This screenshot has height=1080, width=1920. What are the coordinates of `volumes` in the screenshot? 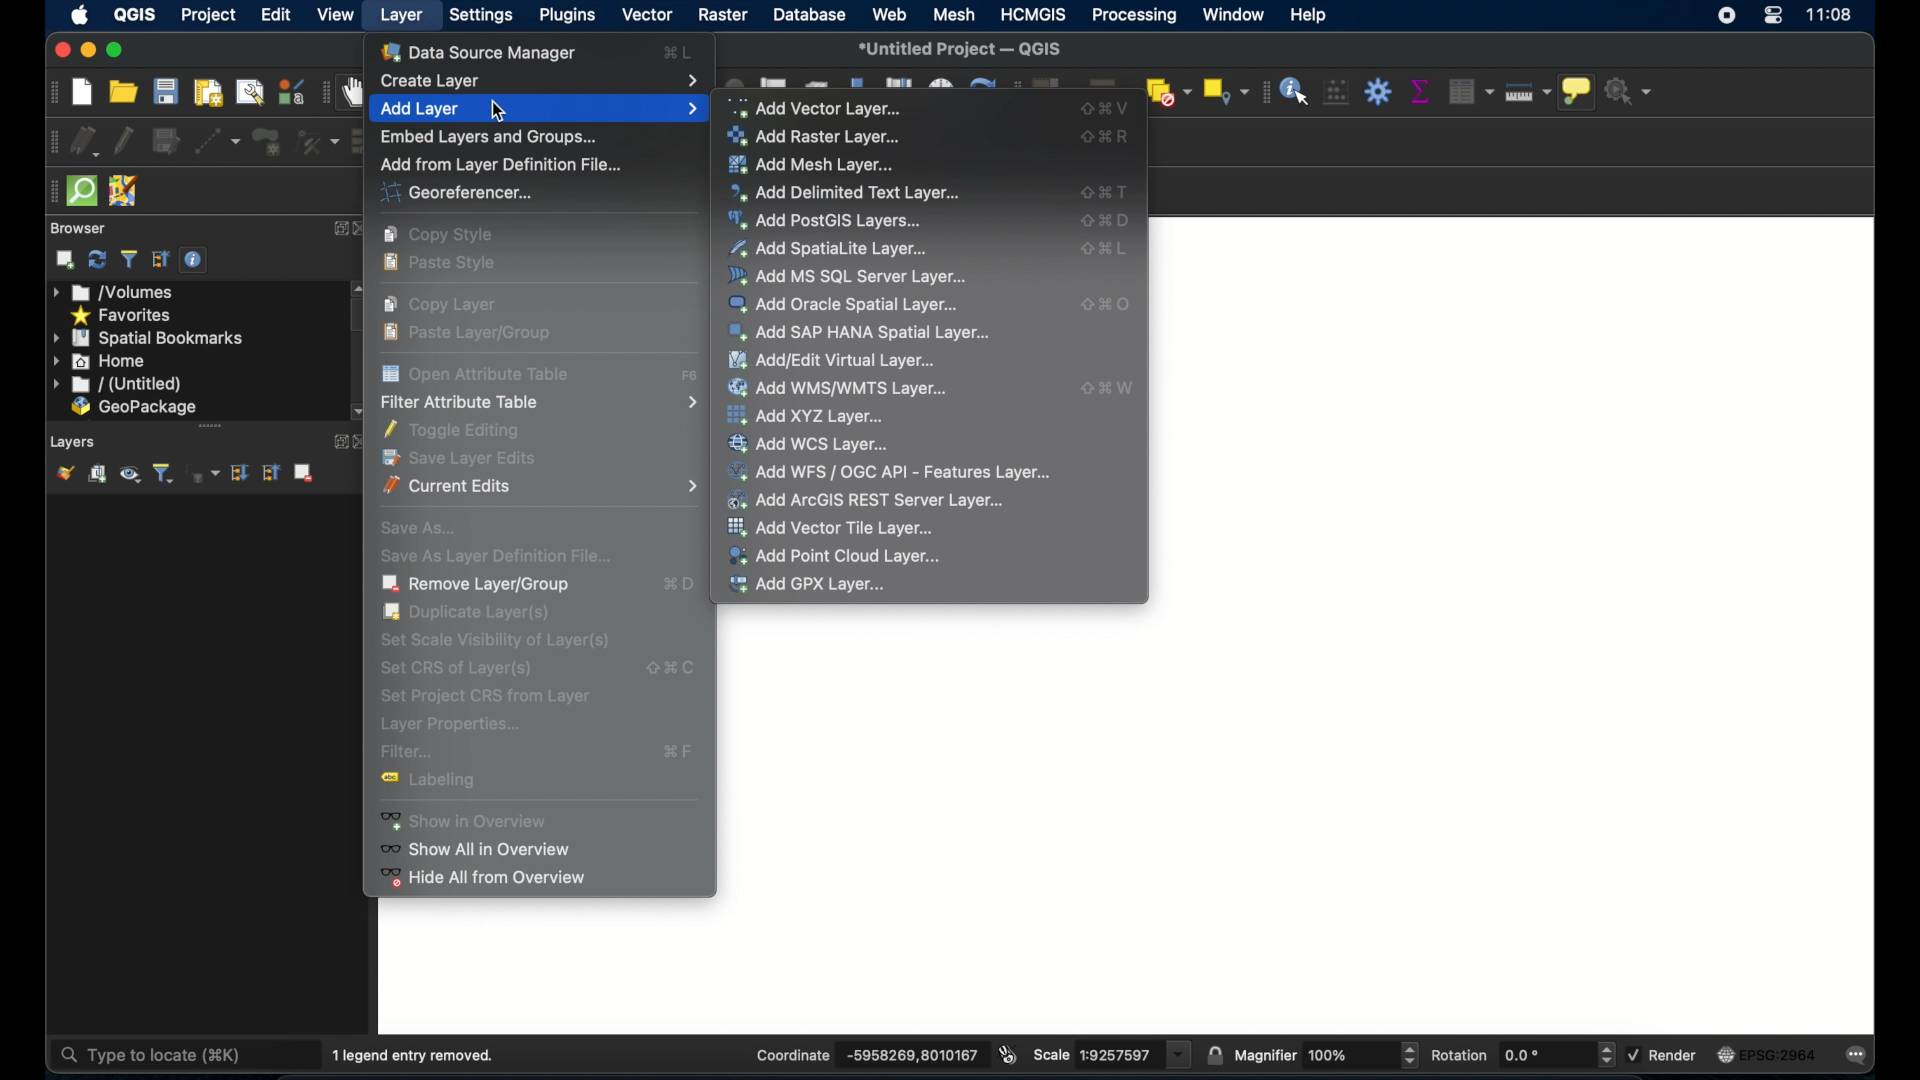 It's located at (115, 293).